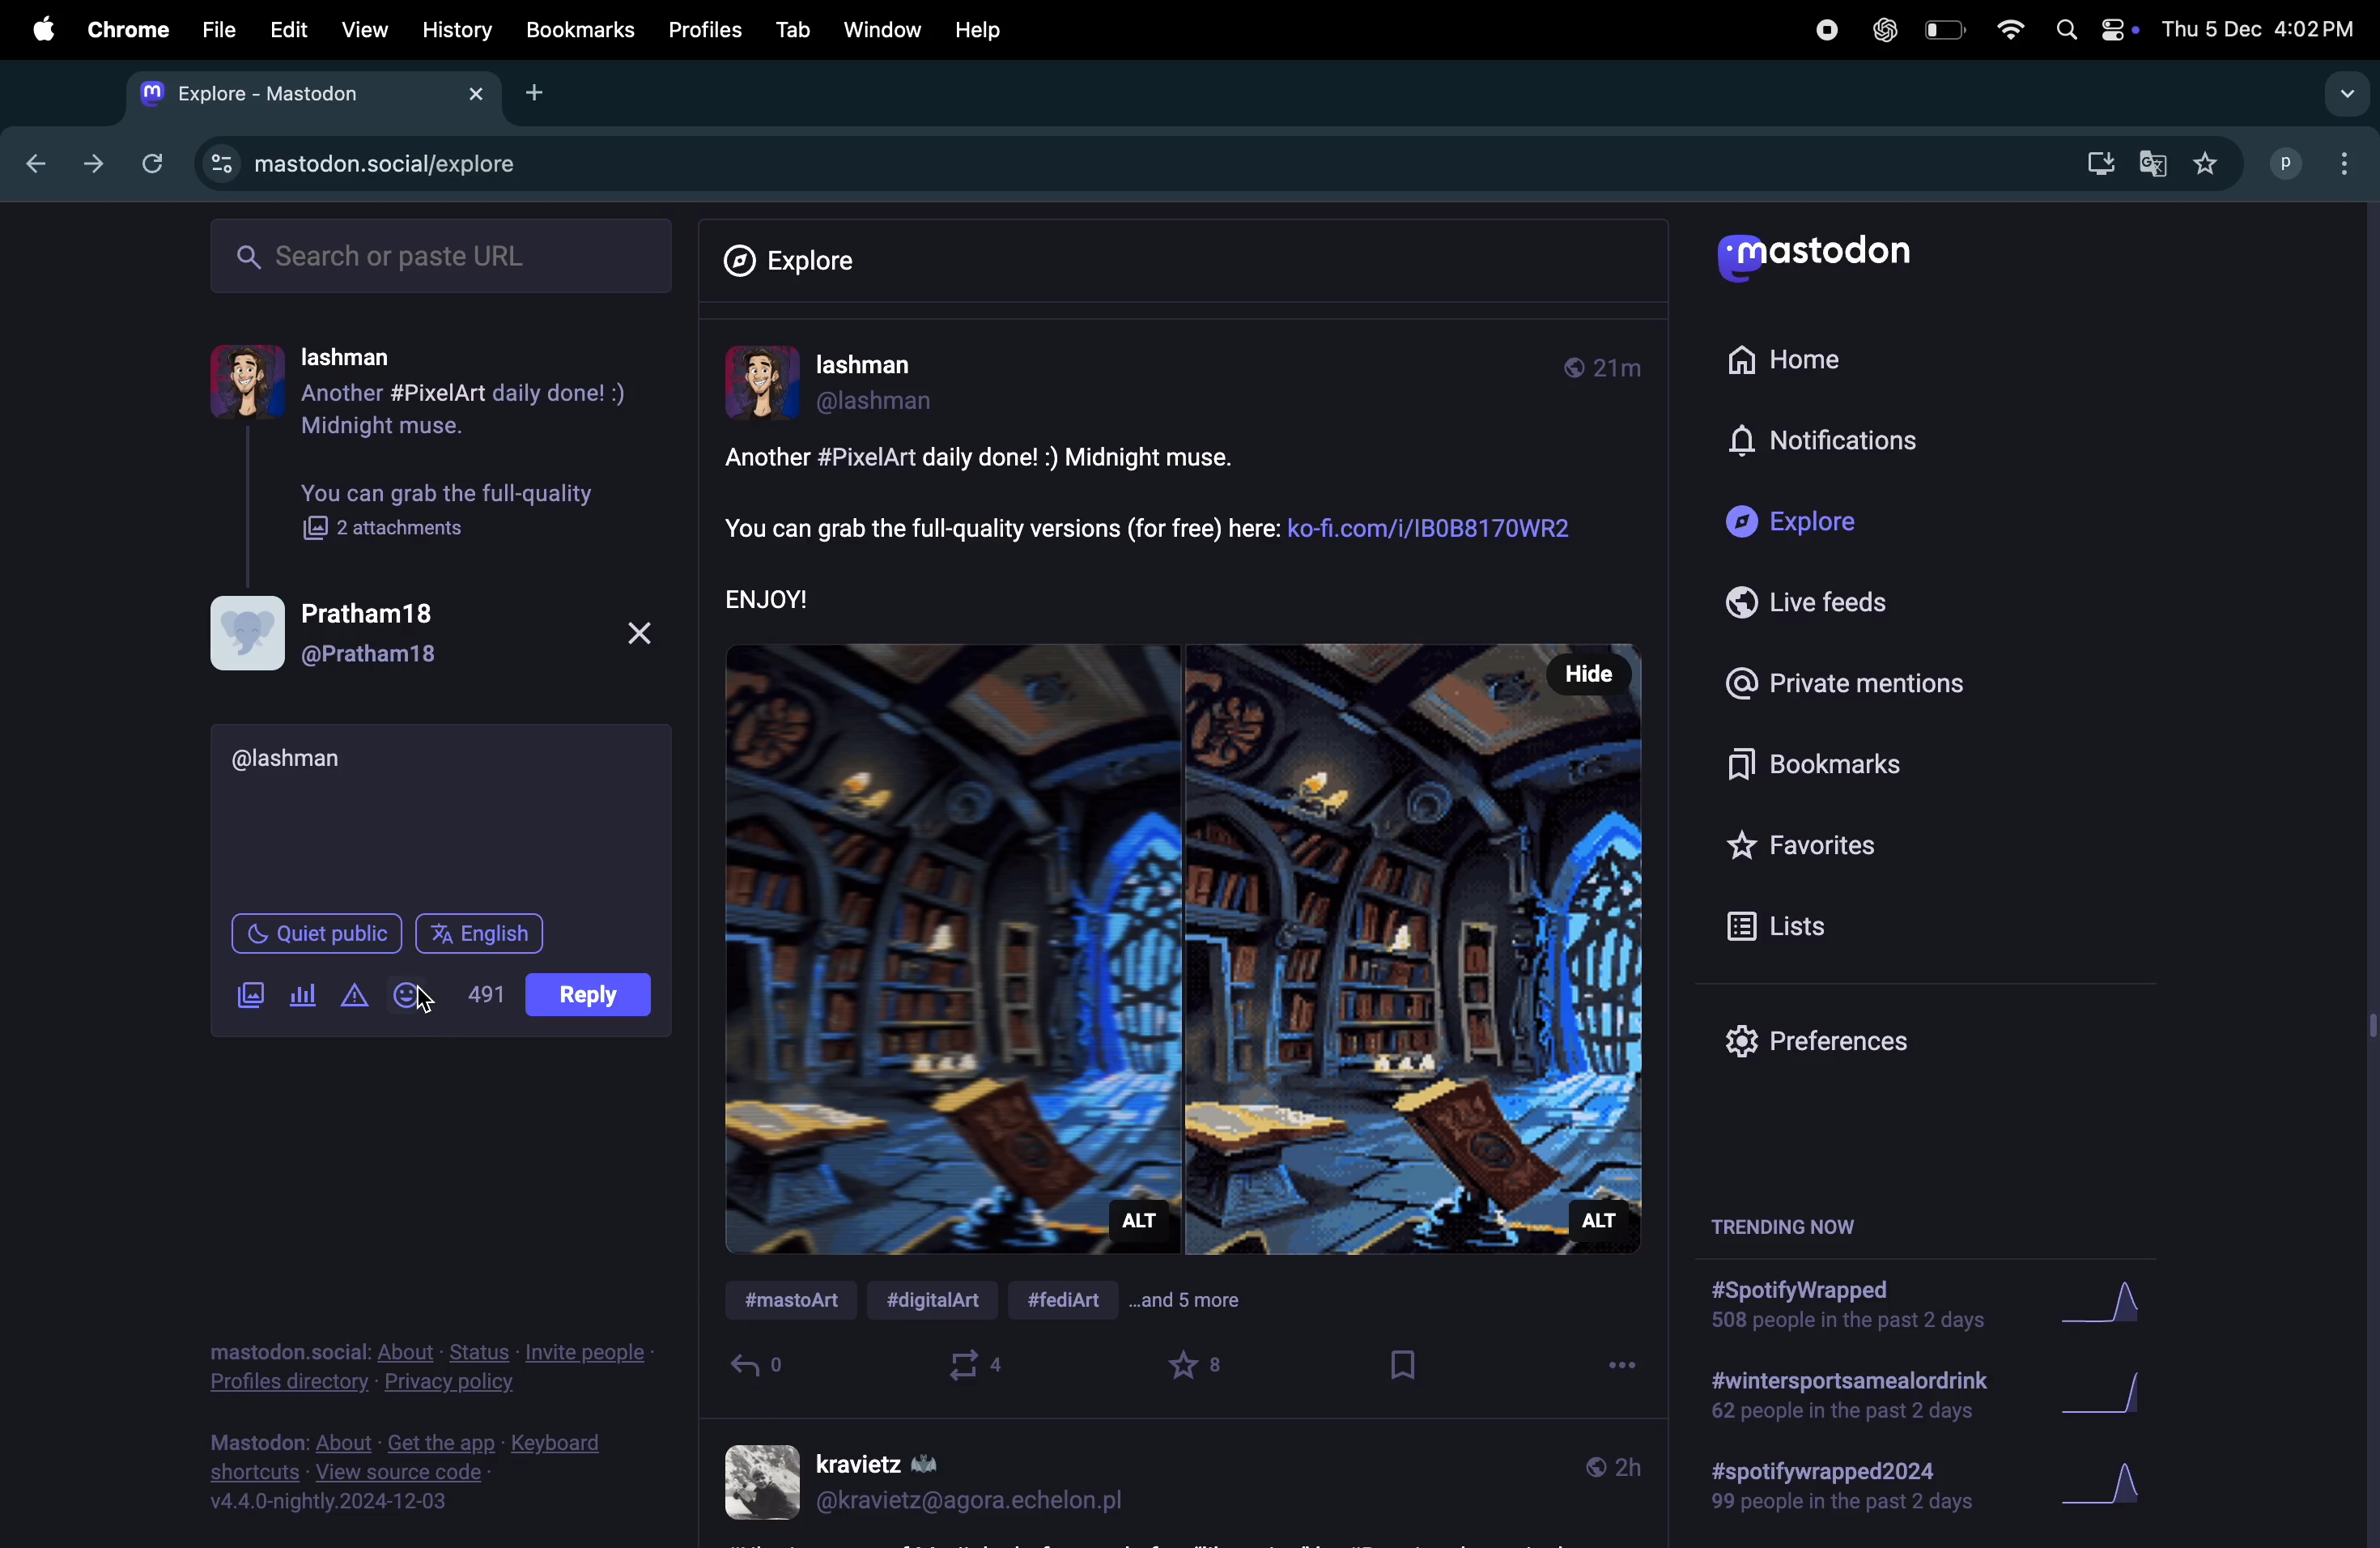 The width and height of the screenshot is (2380, 1548). What do you see at coordinates (2116, 1399) in the screenshot?
I see `Graph` at bounding box center [2116, 1399].